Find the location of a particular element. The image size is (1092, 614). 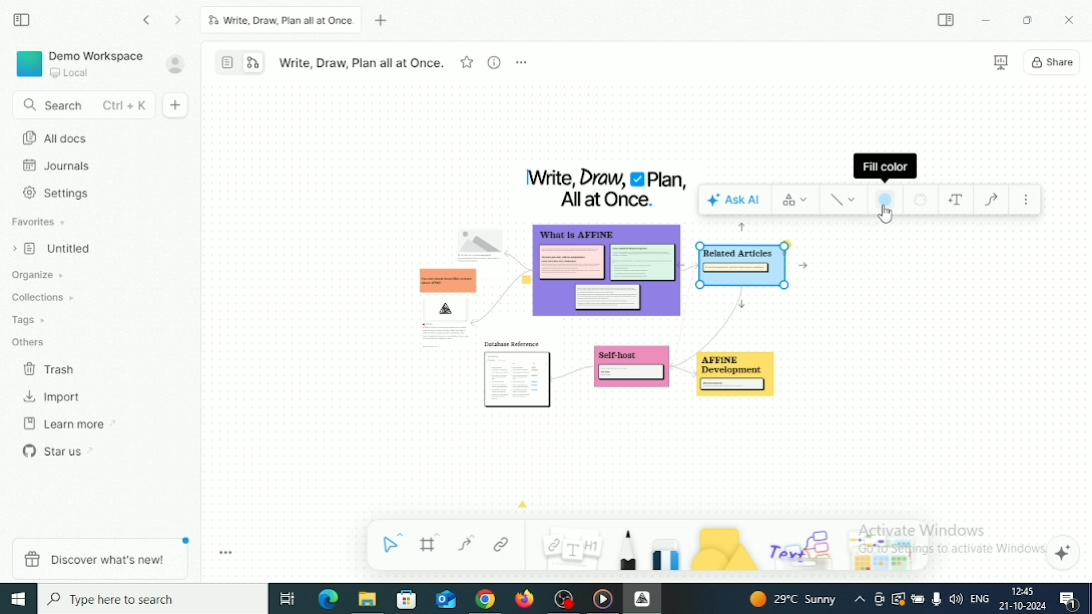

Pen is located at coordinates (627, 550).